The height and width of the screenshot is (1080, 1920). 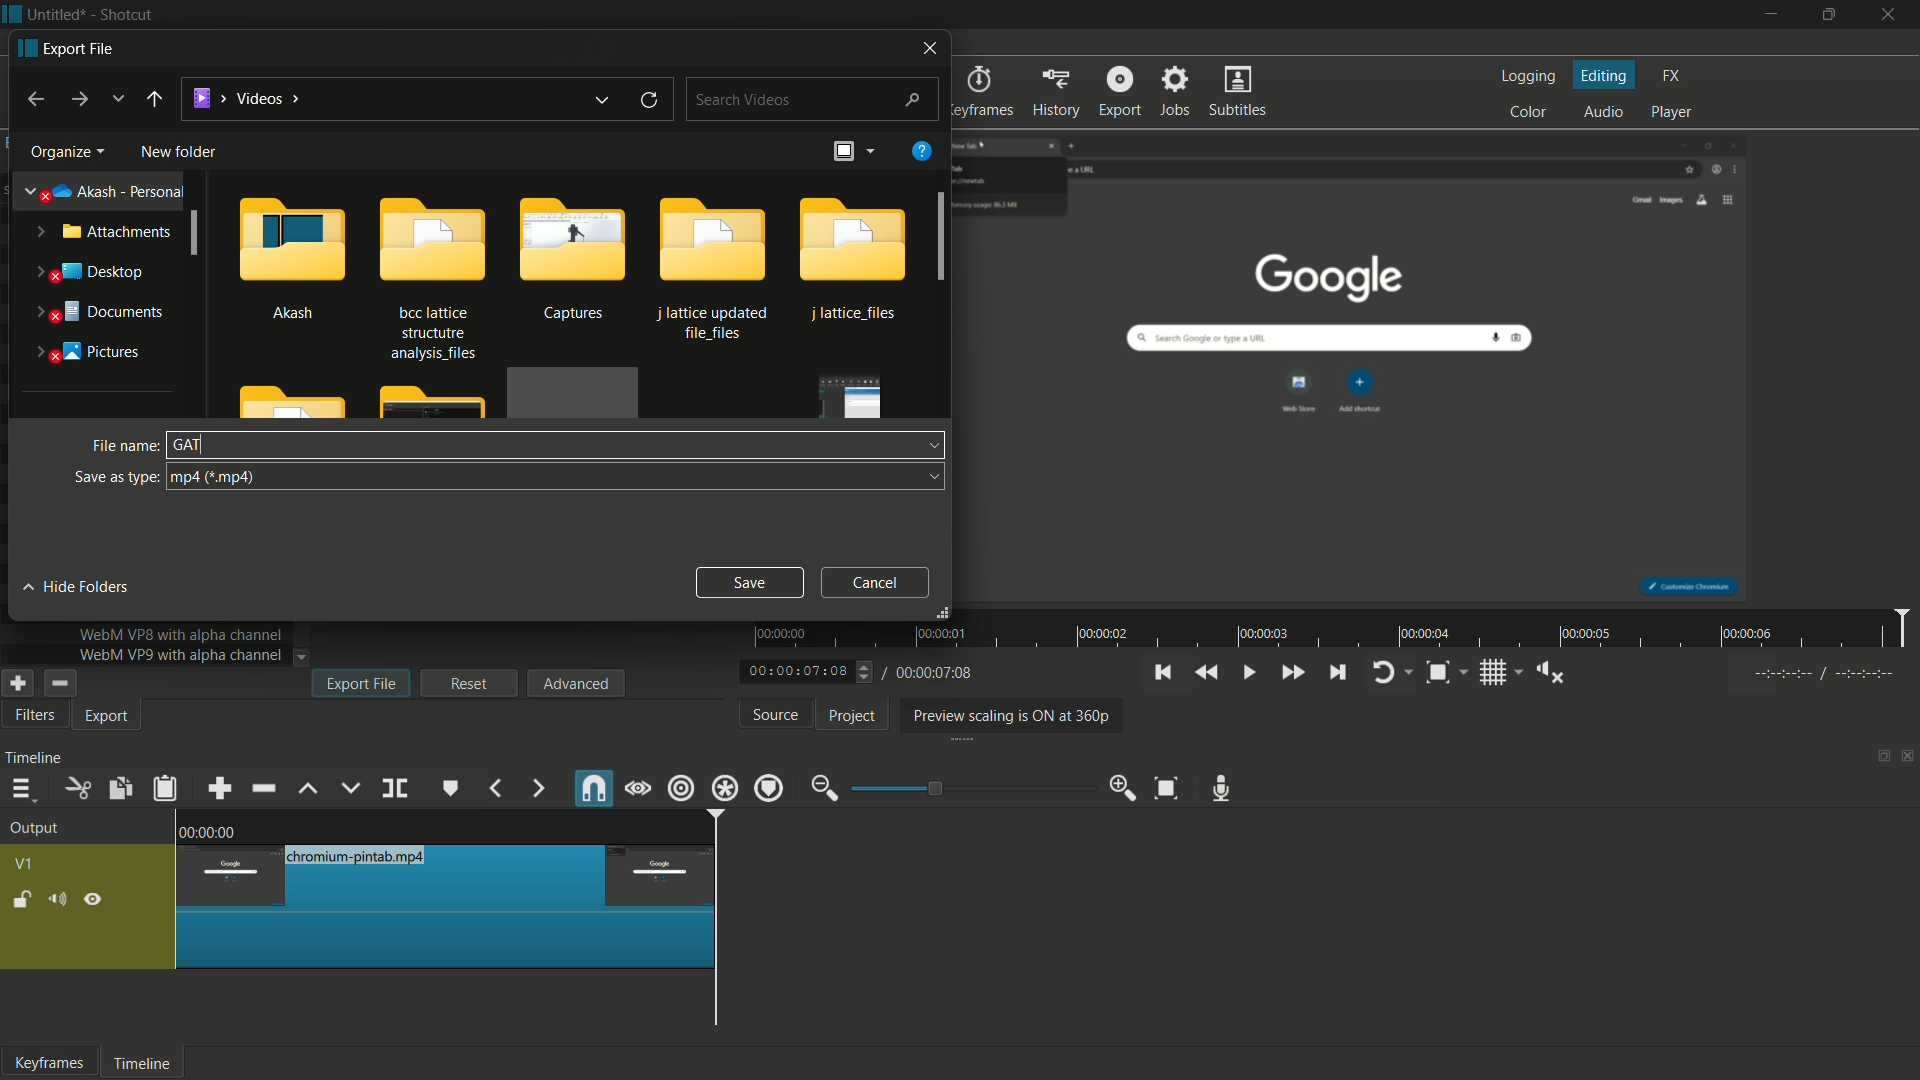 I want to click on record audio, so click(x=1222, y=790).